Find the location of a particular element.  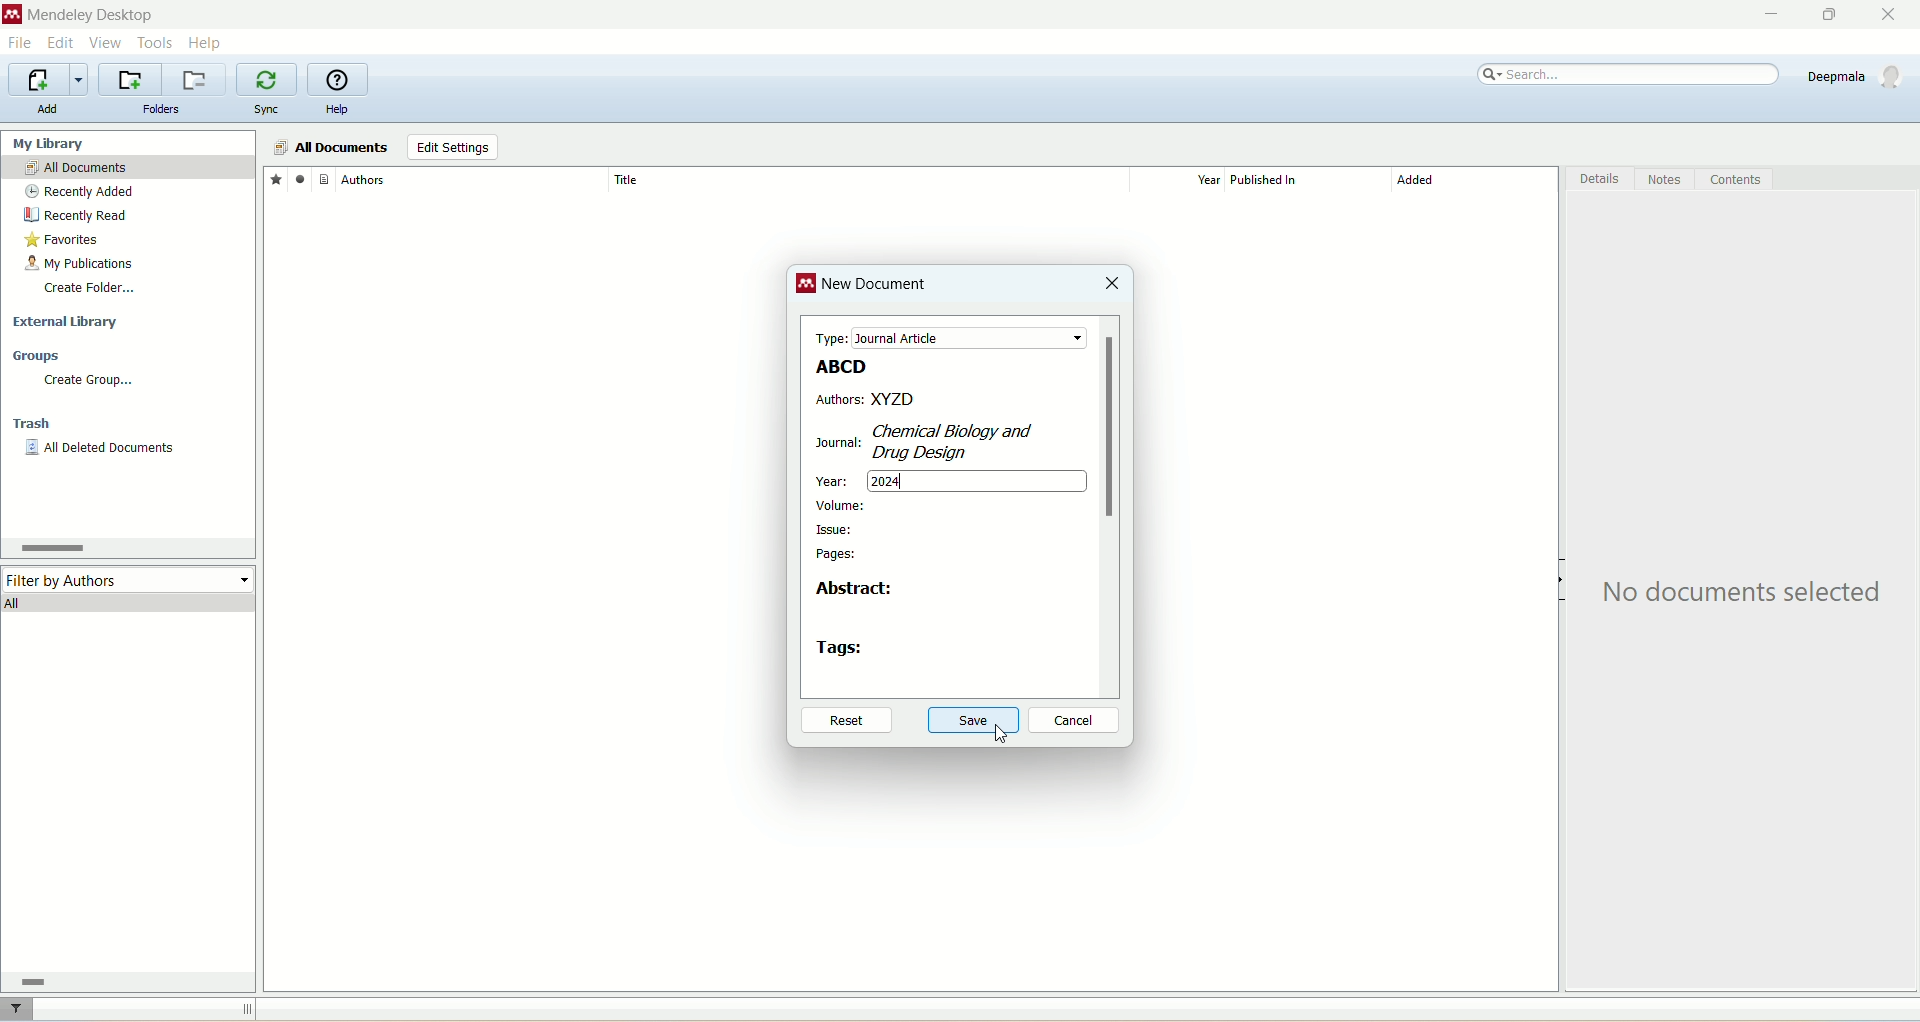

cancel is located at coordinates (1075, 721).